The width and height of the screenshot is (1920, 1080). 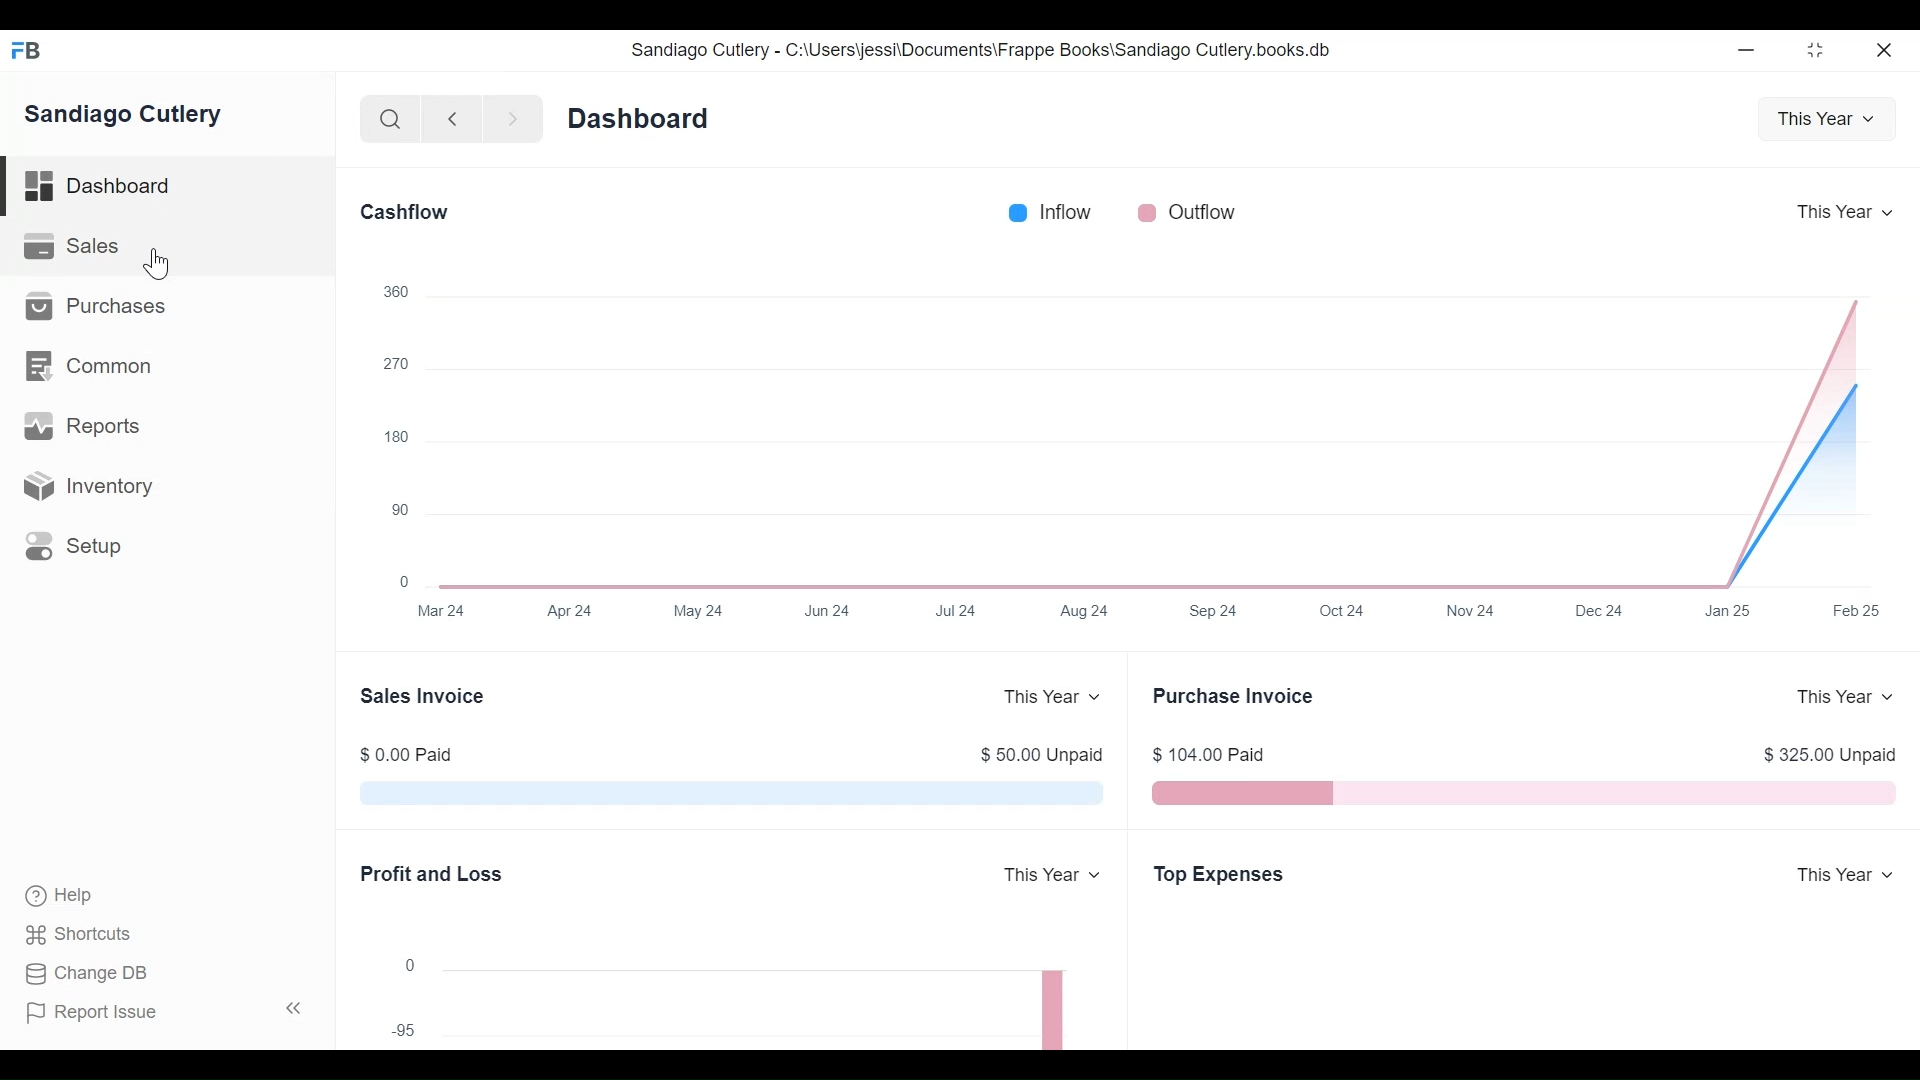 I want to click on Feb25, so click(x=1858, y=611).